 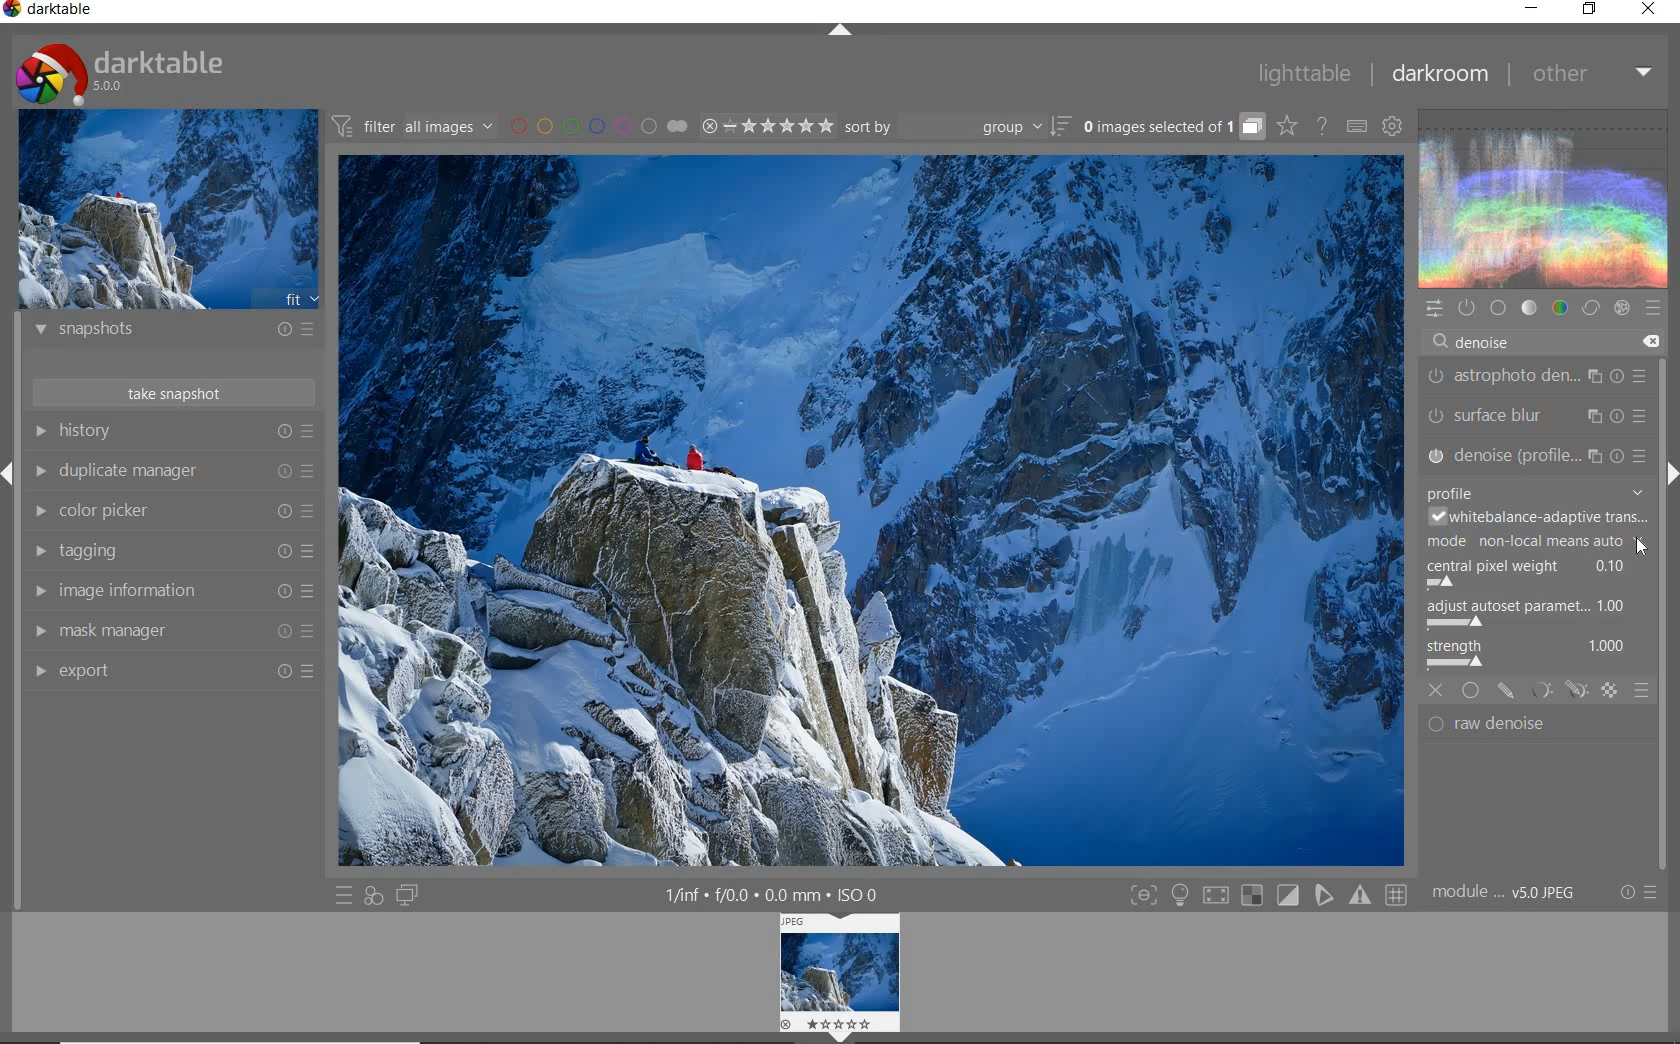 What do you see at coordinates (1641, 892) in the screenshot?
I see `reset or presets and preferences` at bounding box center [1641, 892].